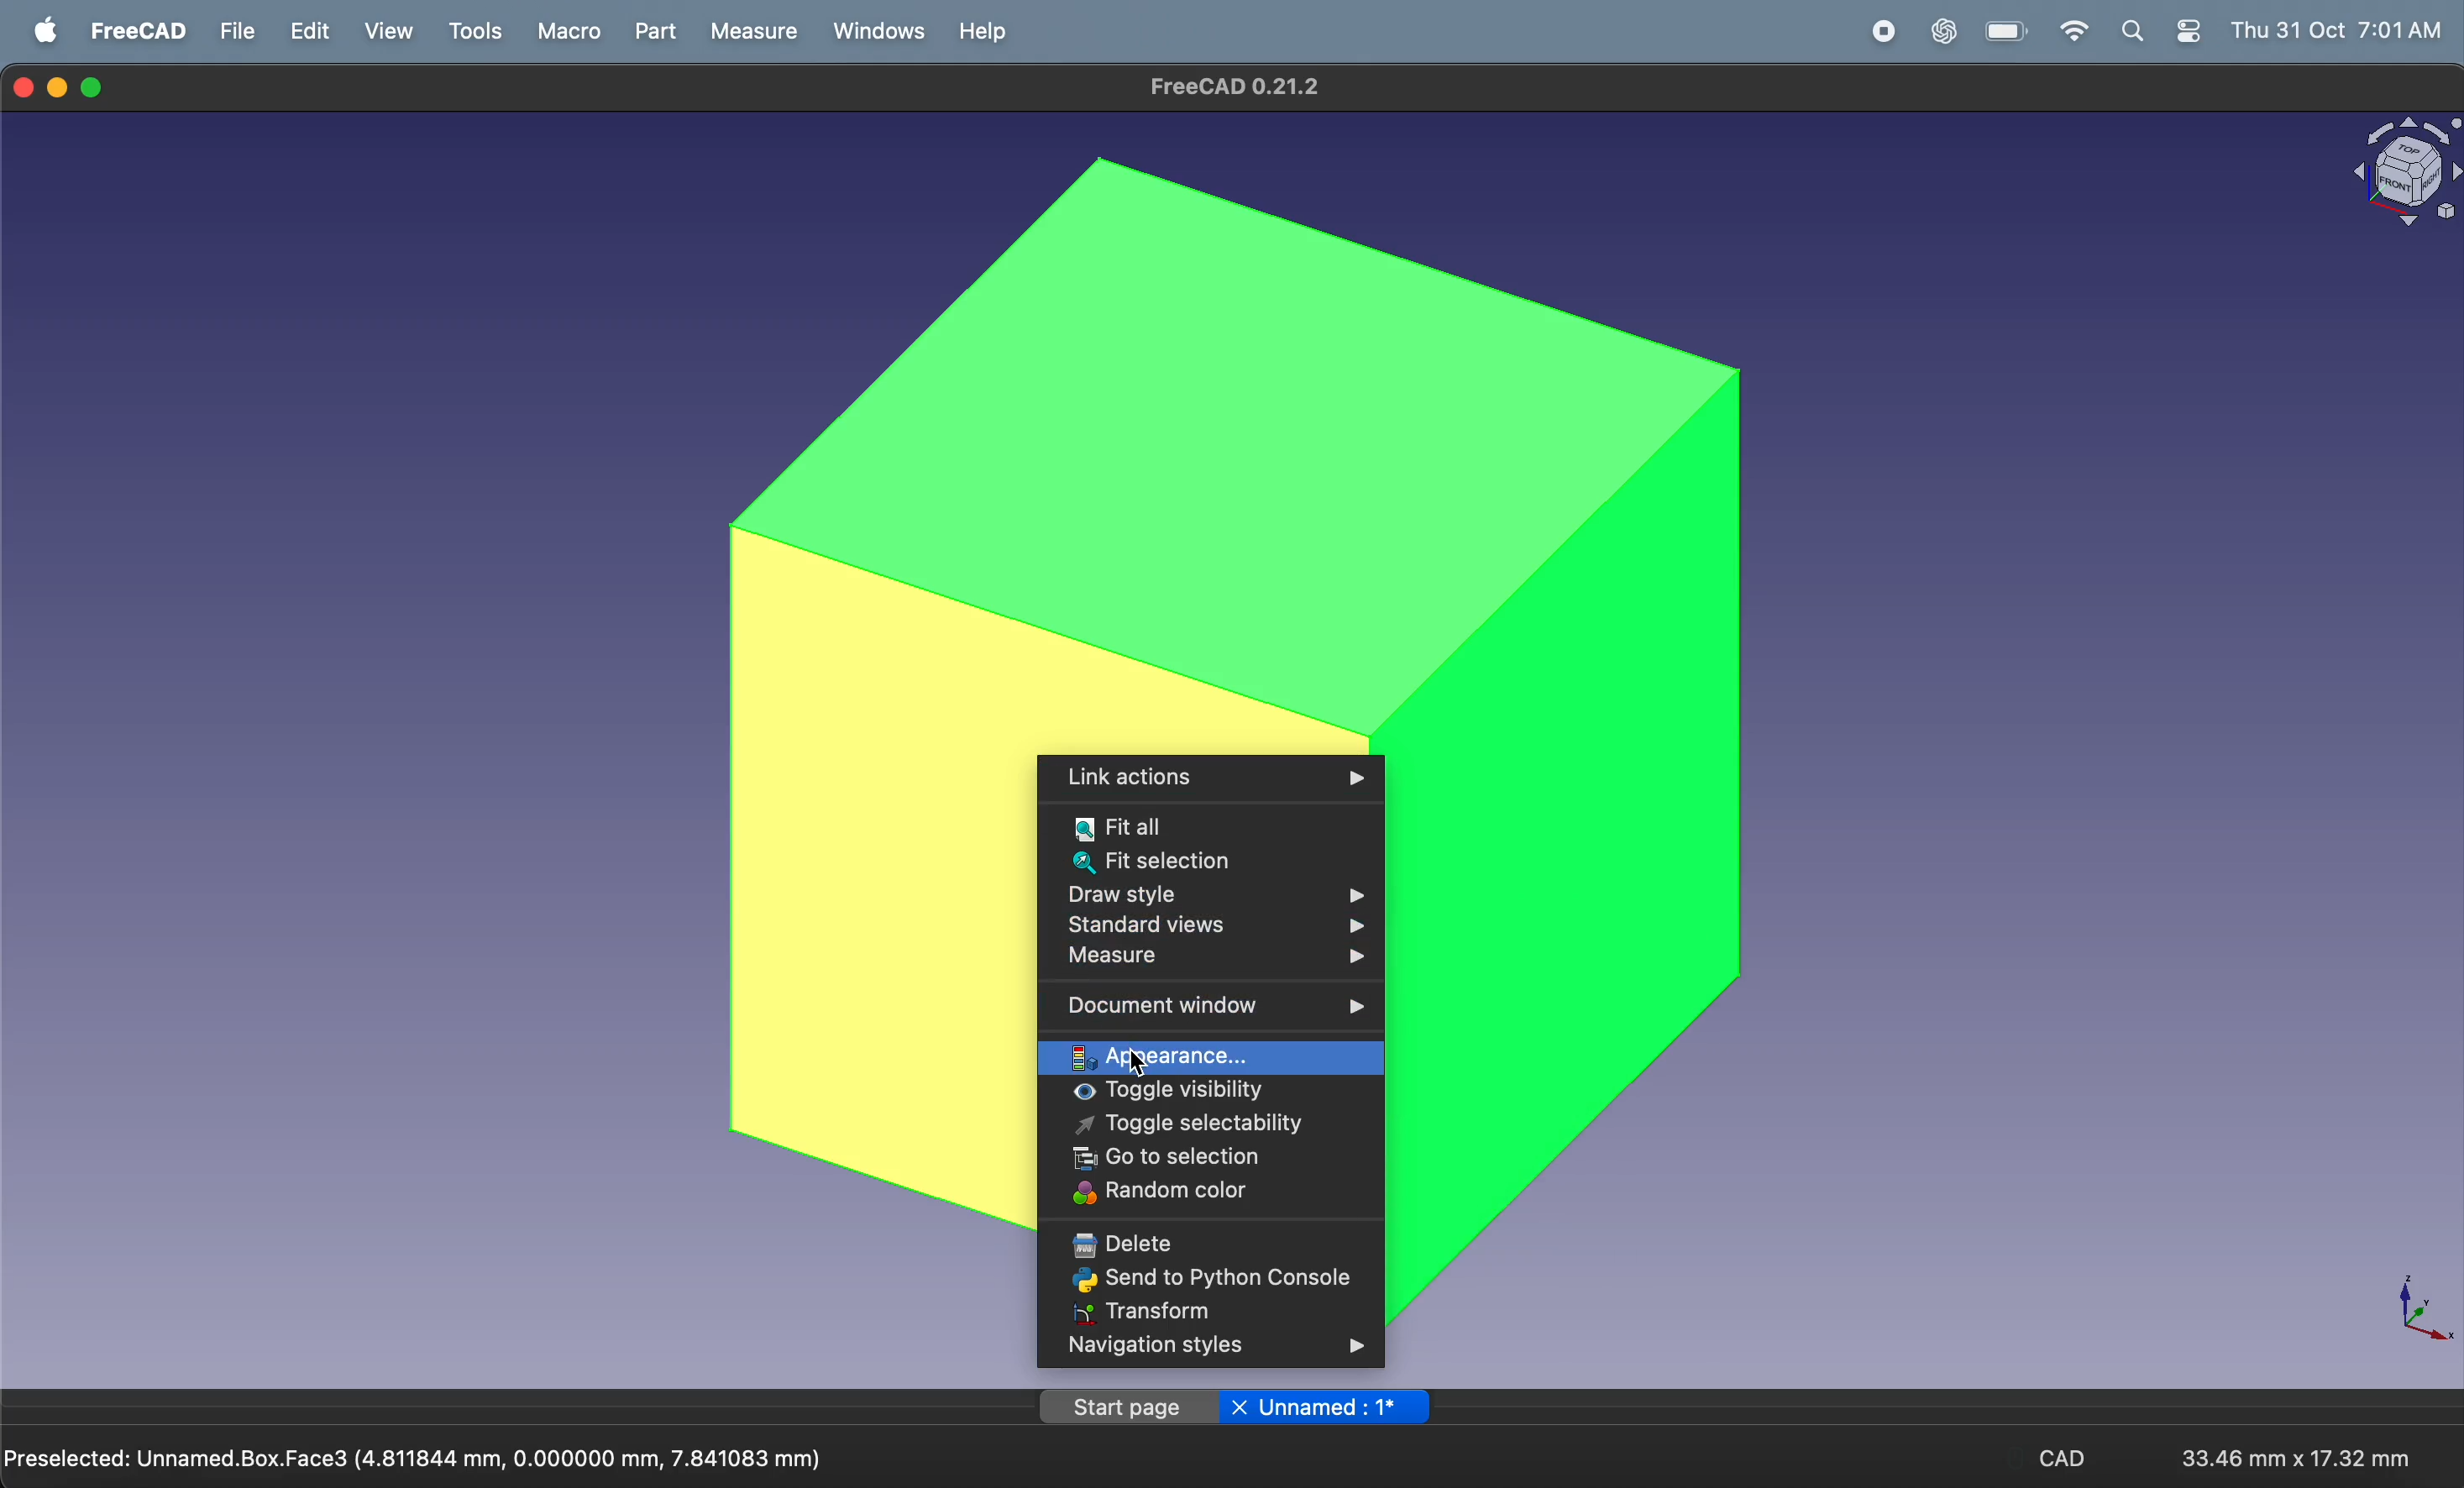 The height and width of the screenshot is (1488, 2464). Describe the element at coordinates (1209, 1160) in the screenshot. I see `Go to section` at that location.